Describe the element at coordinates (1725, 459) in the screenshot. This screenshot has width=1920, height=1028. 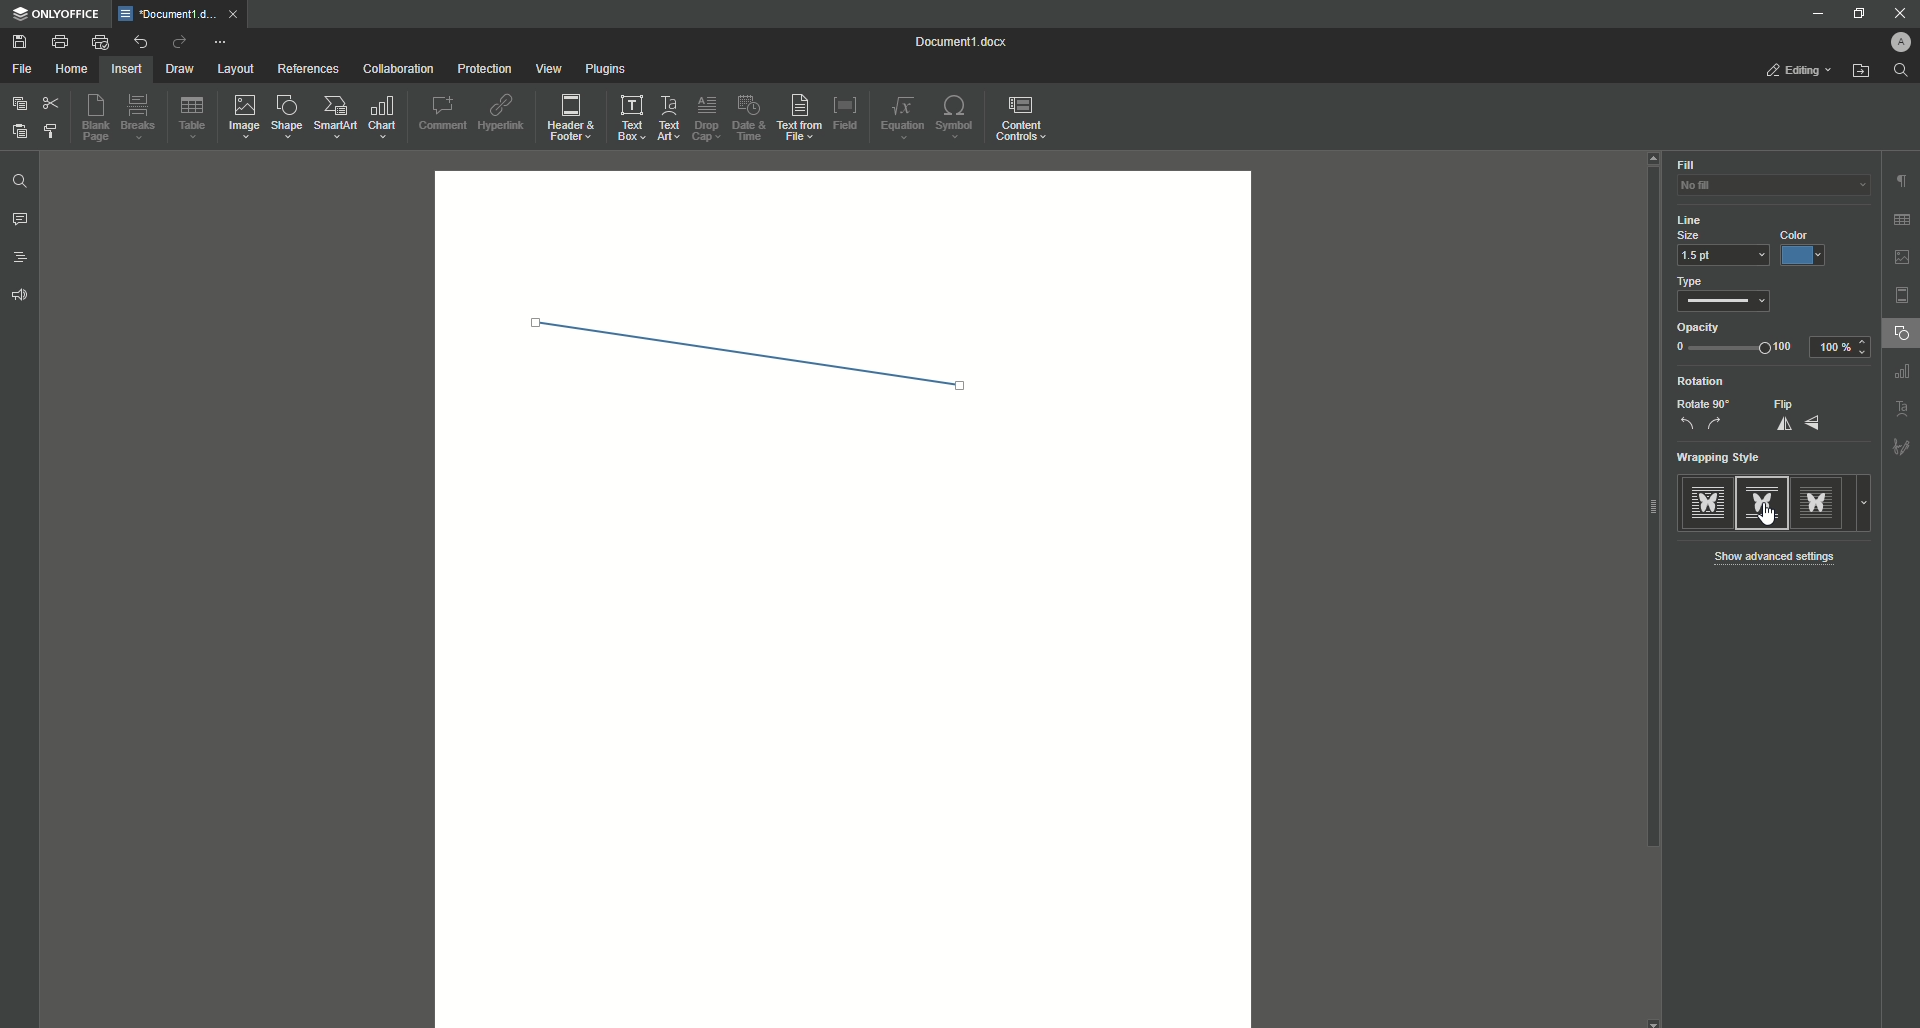
I see `Wrapping Style` at that location.